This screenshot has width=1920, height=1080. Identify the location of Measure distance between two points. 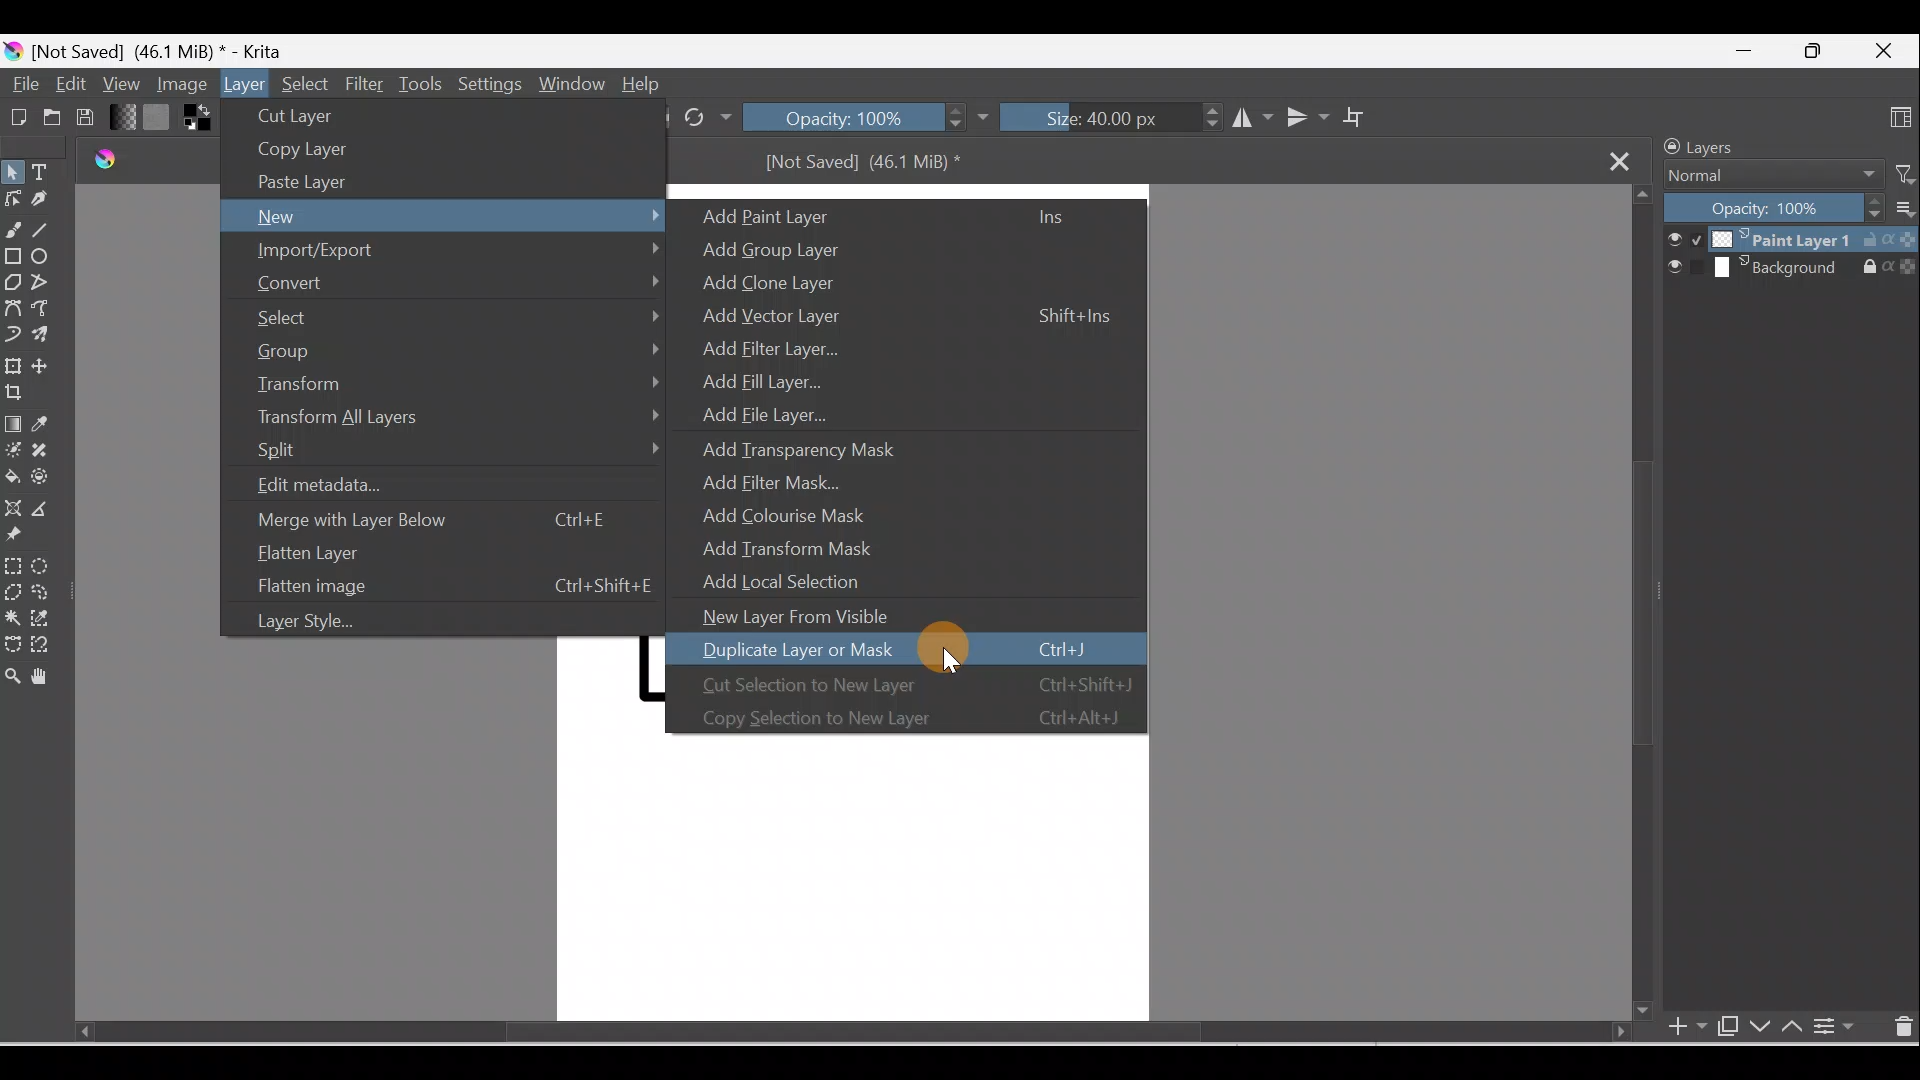
(49, 510).